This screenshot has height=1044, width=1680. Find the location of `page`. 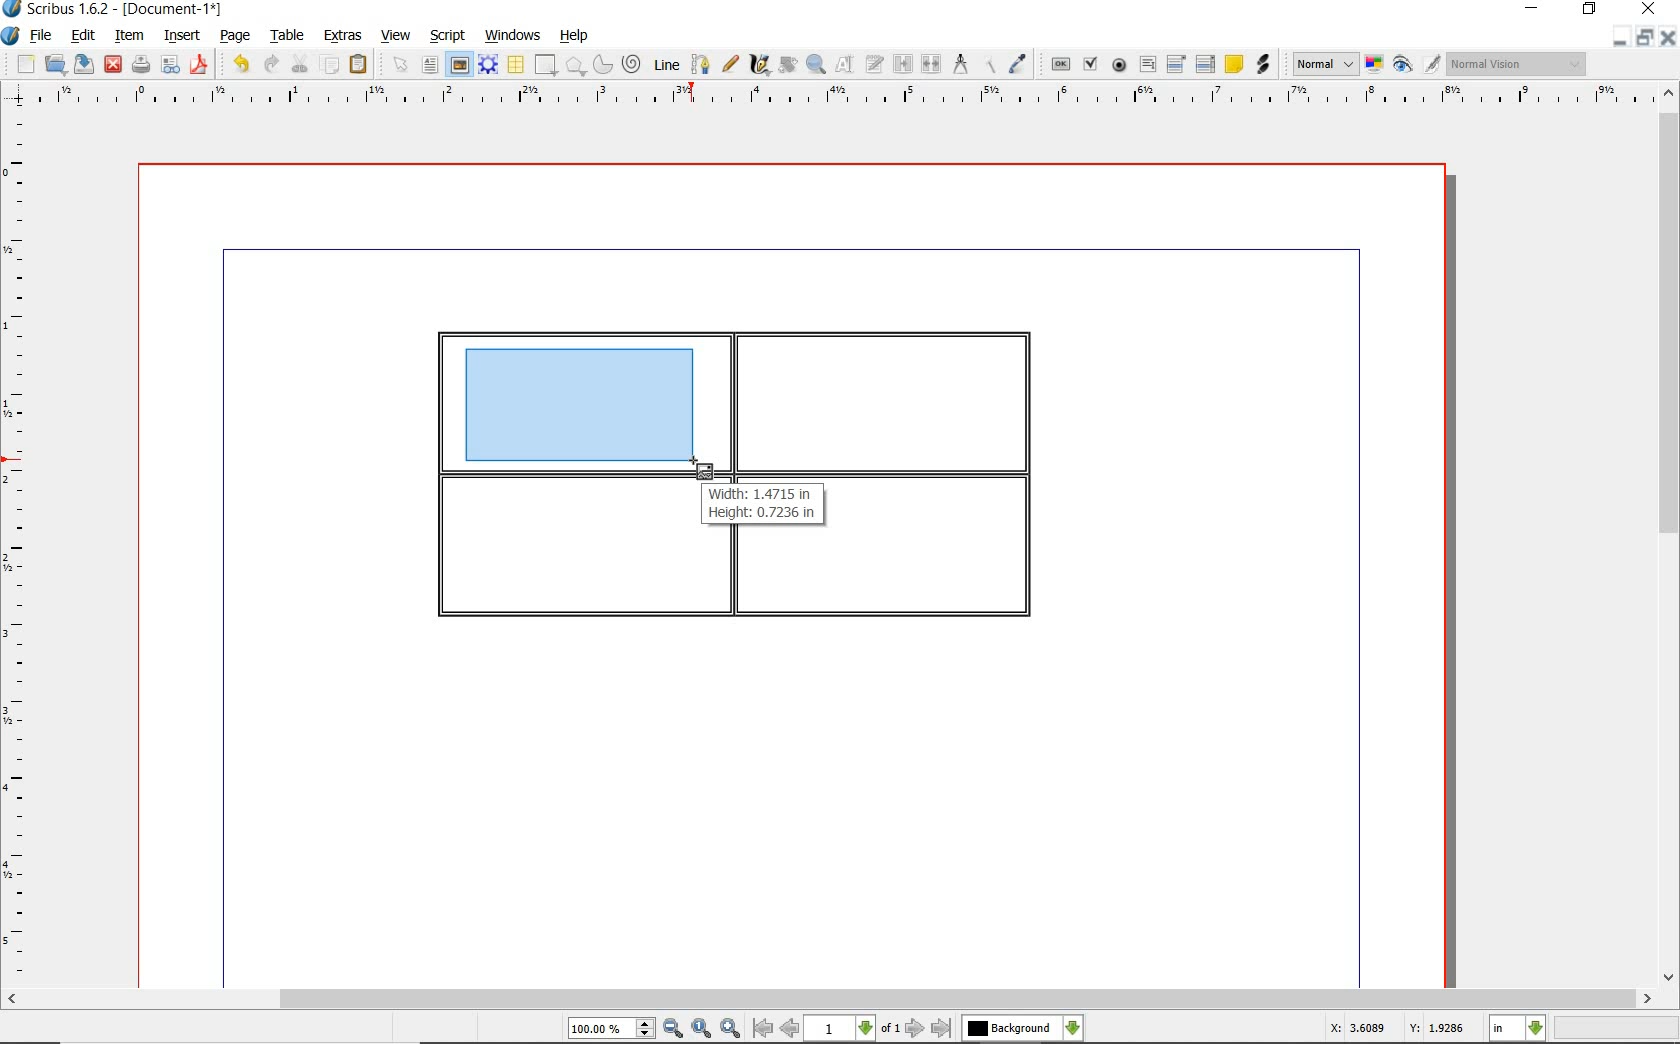

page is located at coordinates (235, 37).